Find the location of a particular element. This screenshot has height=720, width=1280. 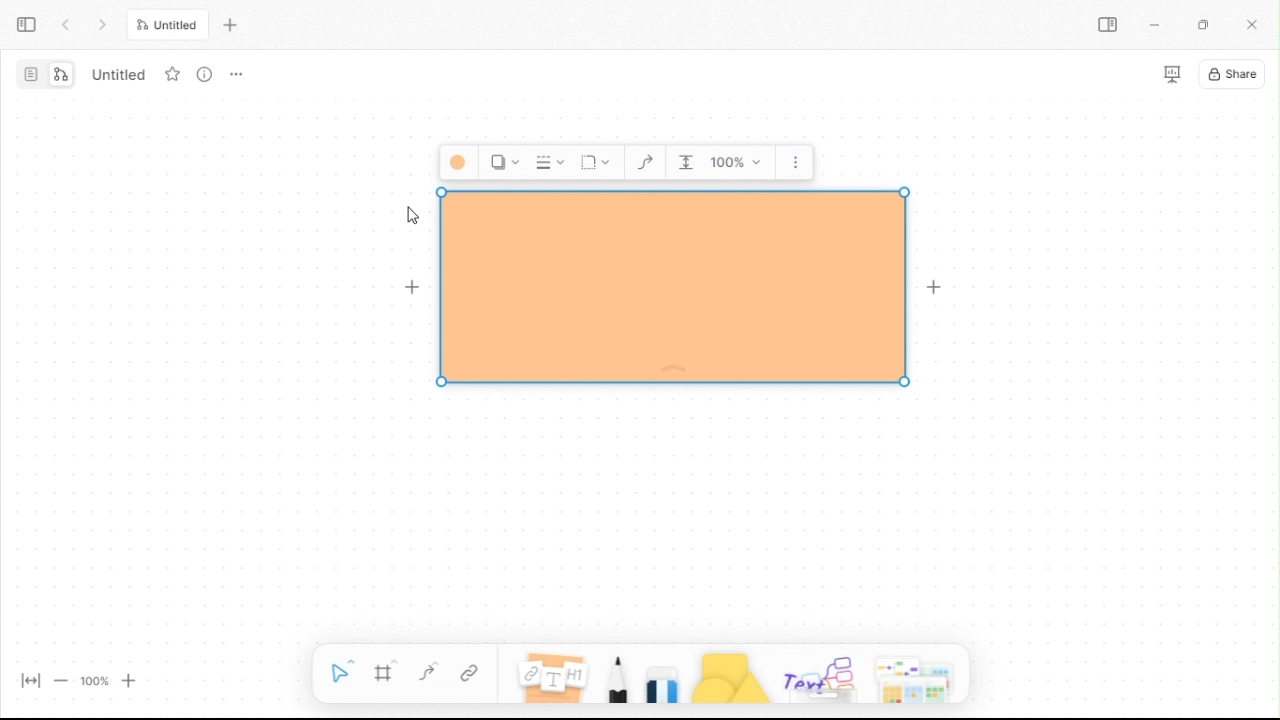

prev tab is located at coordinates (66, 26).